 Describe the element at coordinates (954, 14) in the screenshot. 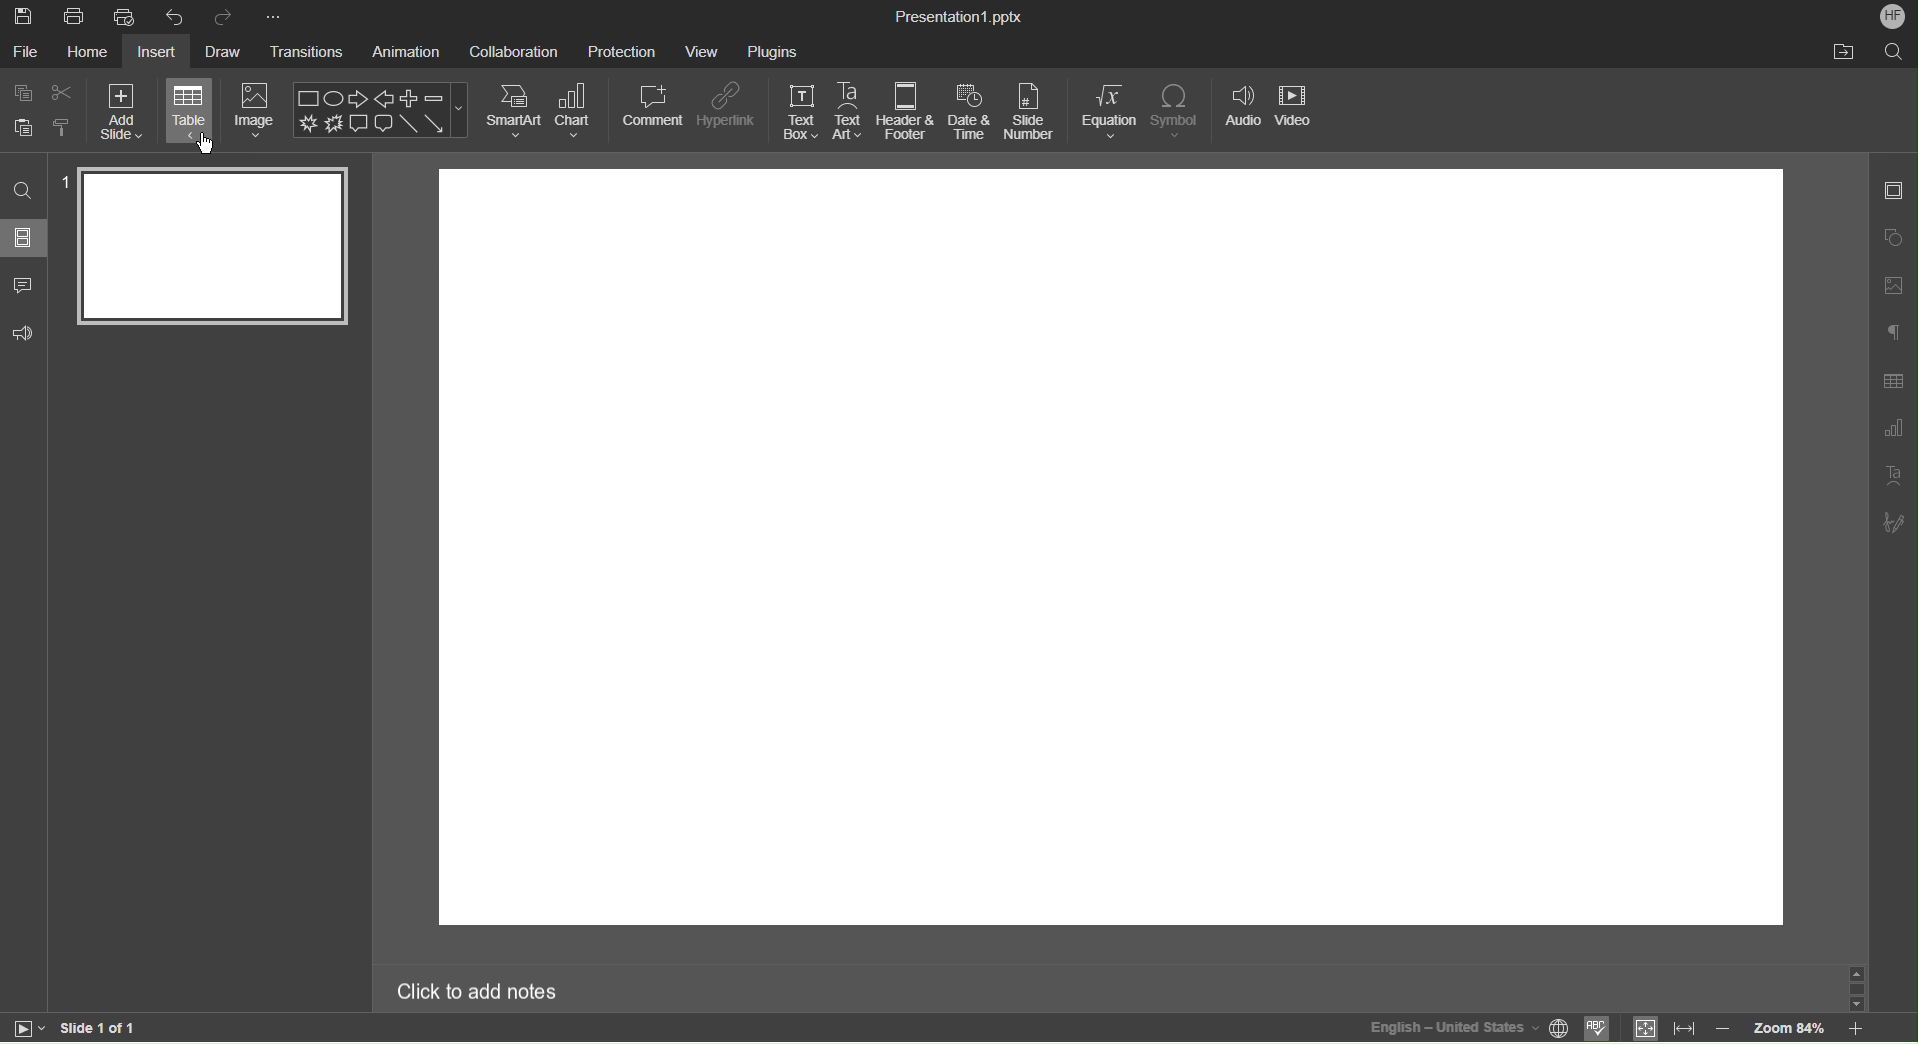

I see `Presentation1` at that location.